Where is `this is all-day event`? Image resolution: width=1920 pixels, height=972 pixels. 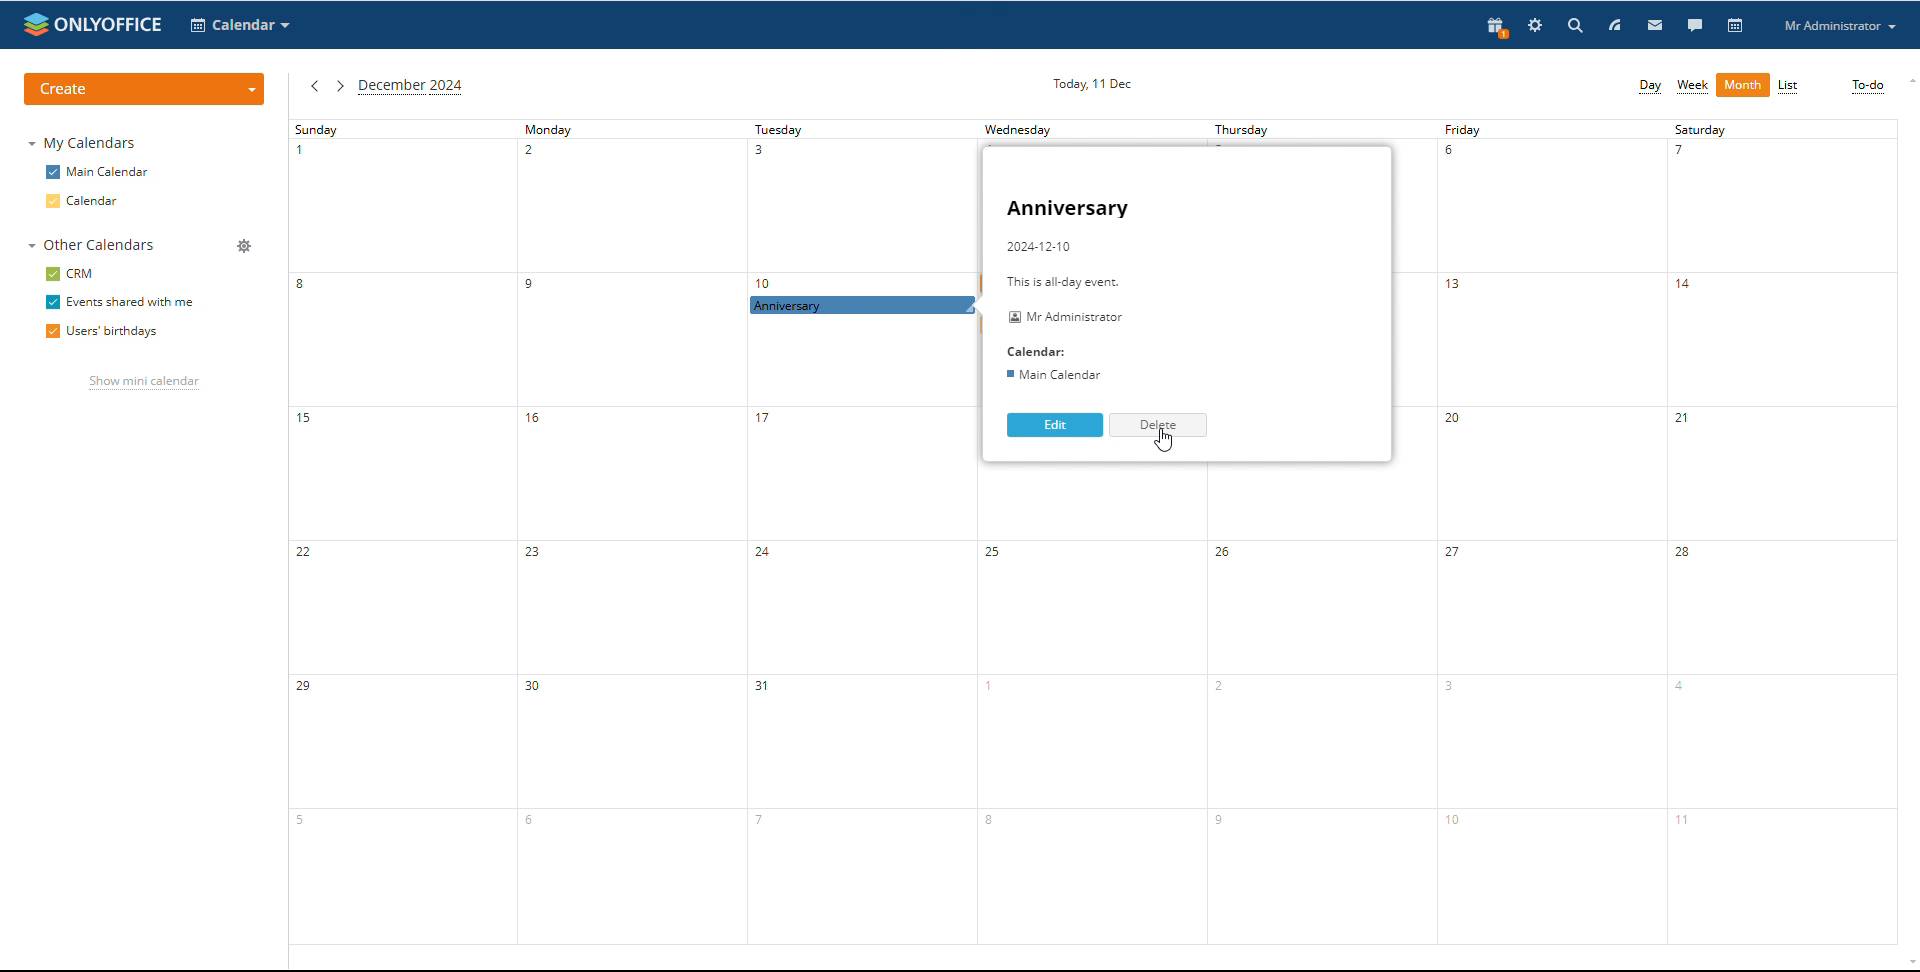 this is all-day event is located at coordinates (1081, 282).